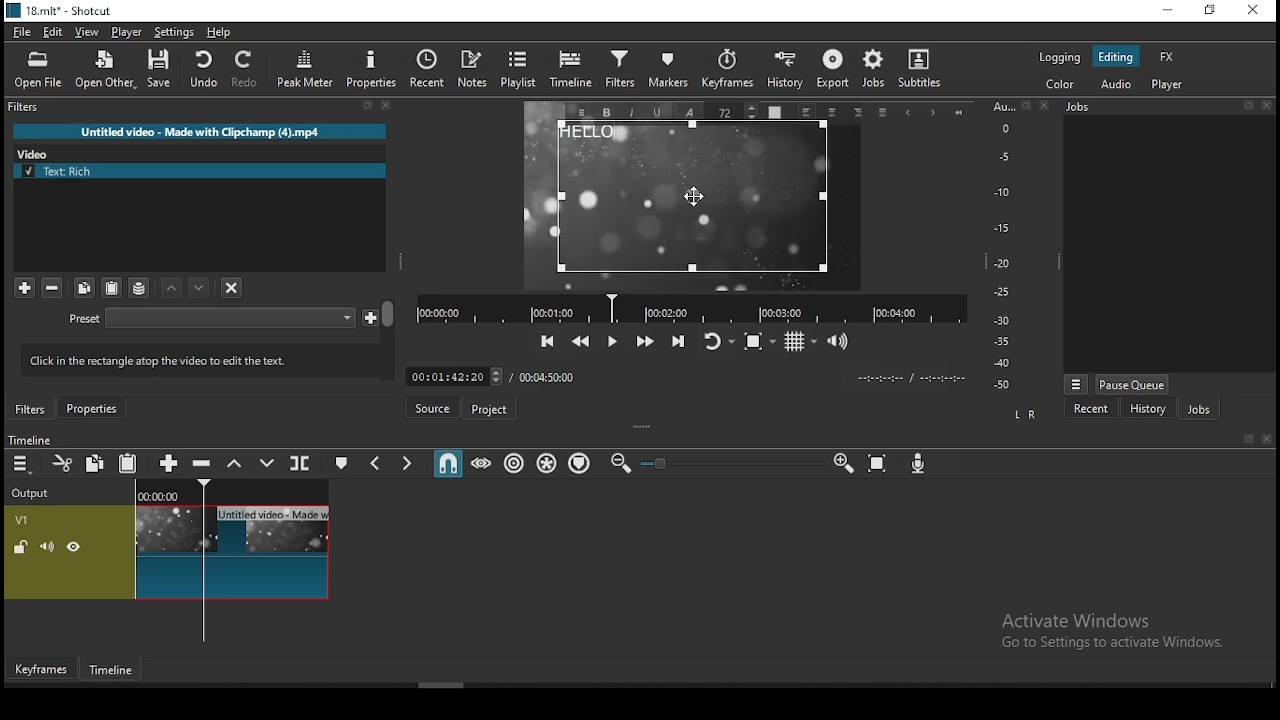 The image size is (1280, 720). Describe the element at coordinates (882, 113) in the screenshot. I see `Justified alignment` at that location.